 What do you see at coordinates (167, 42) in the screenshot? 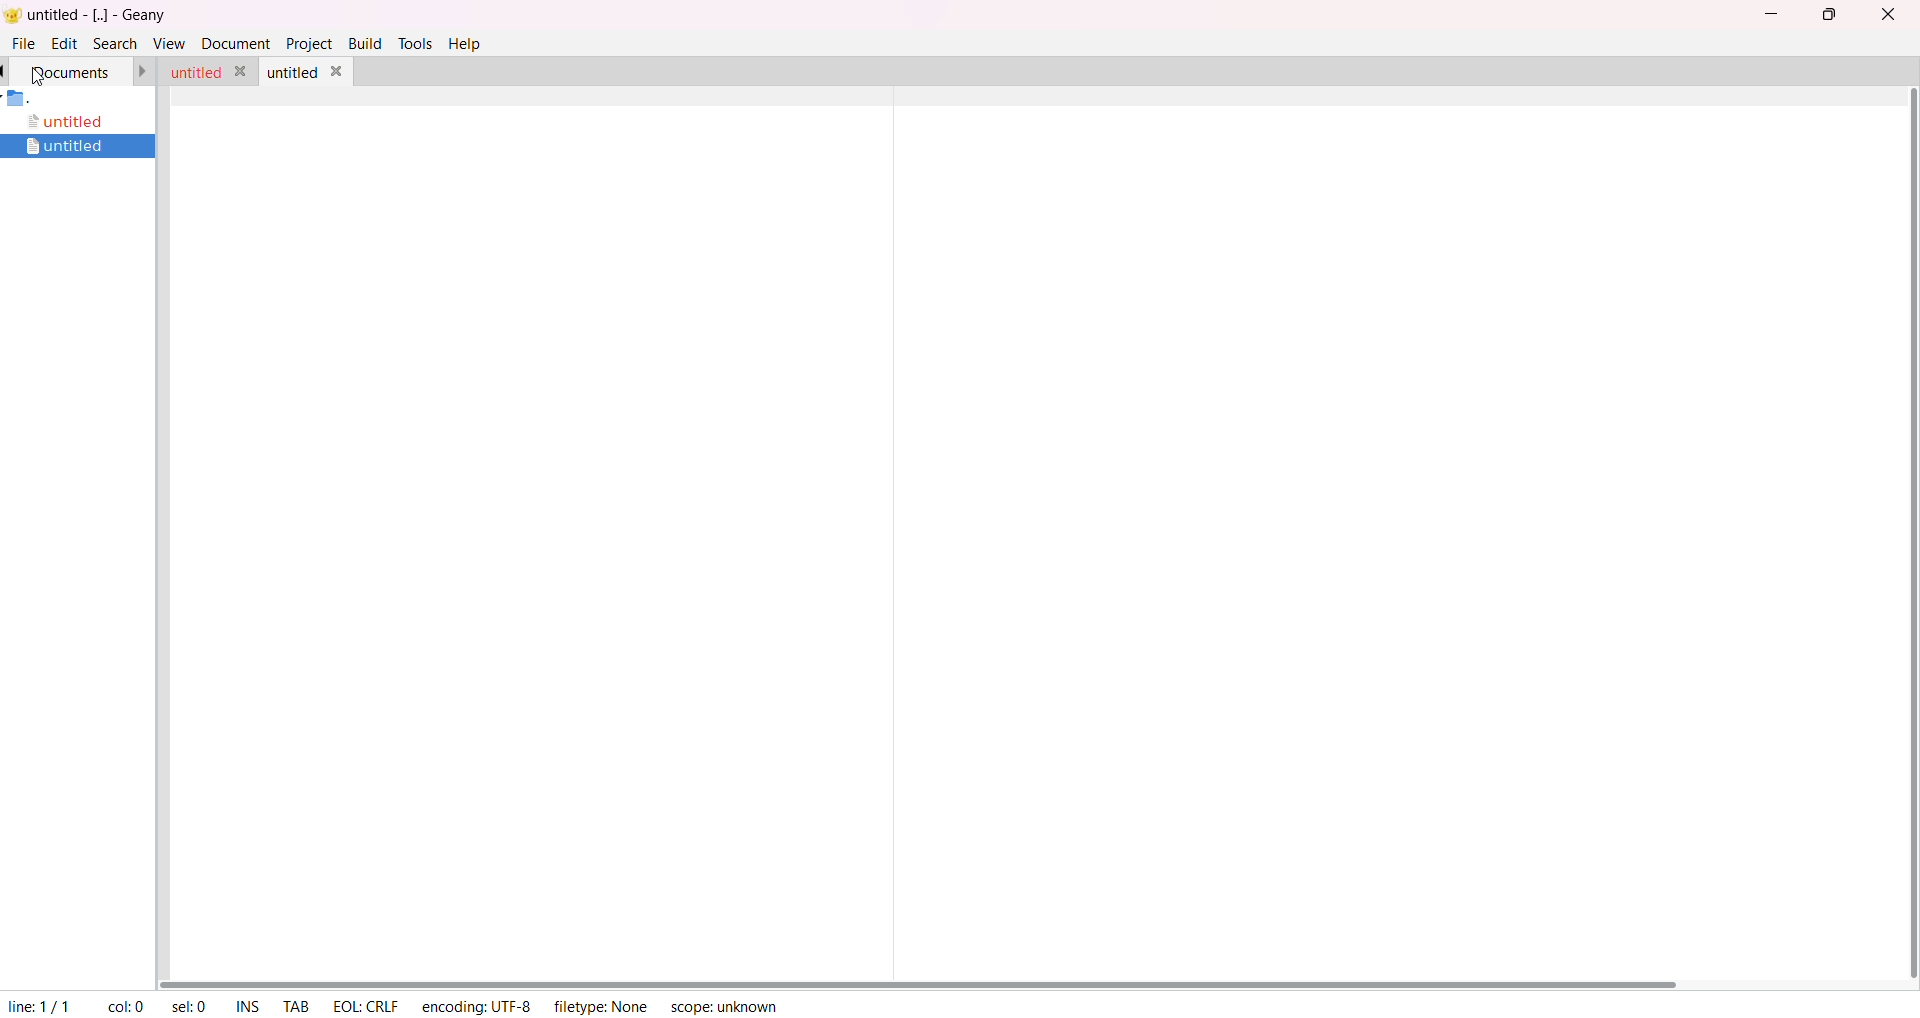
I see `view` at bounding box center [167, 42].